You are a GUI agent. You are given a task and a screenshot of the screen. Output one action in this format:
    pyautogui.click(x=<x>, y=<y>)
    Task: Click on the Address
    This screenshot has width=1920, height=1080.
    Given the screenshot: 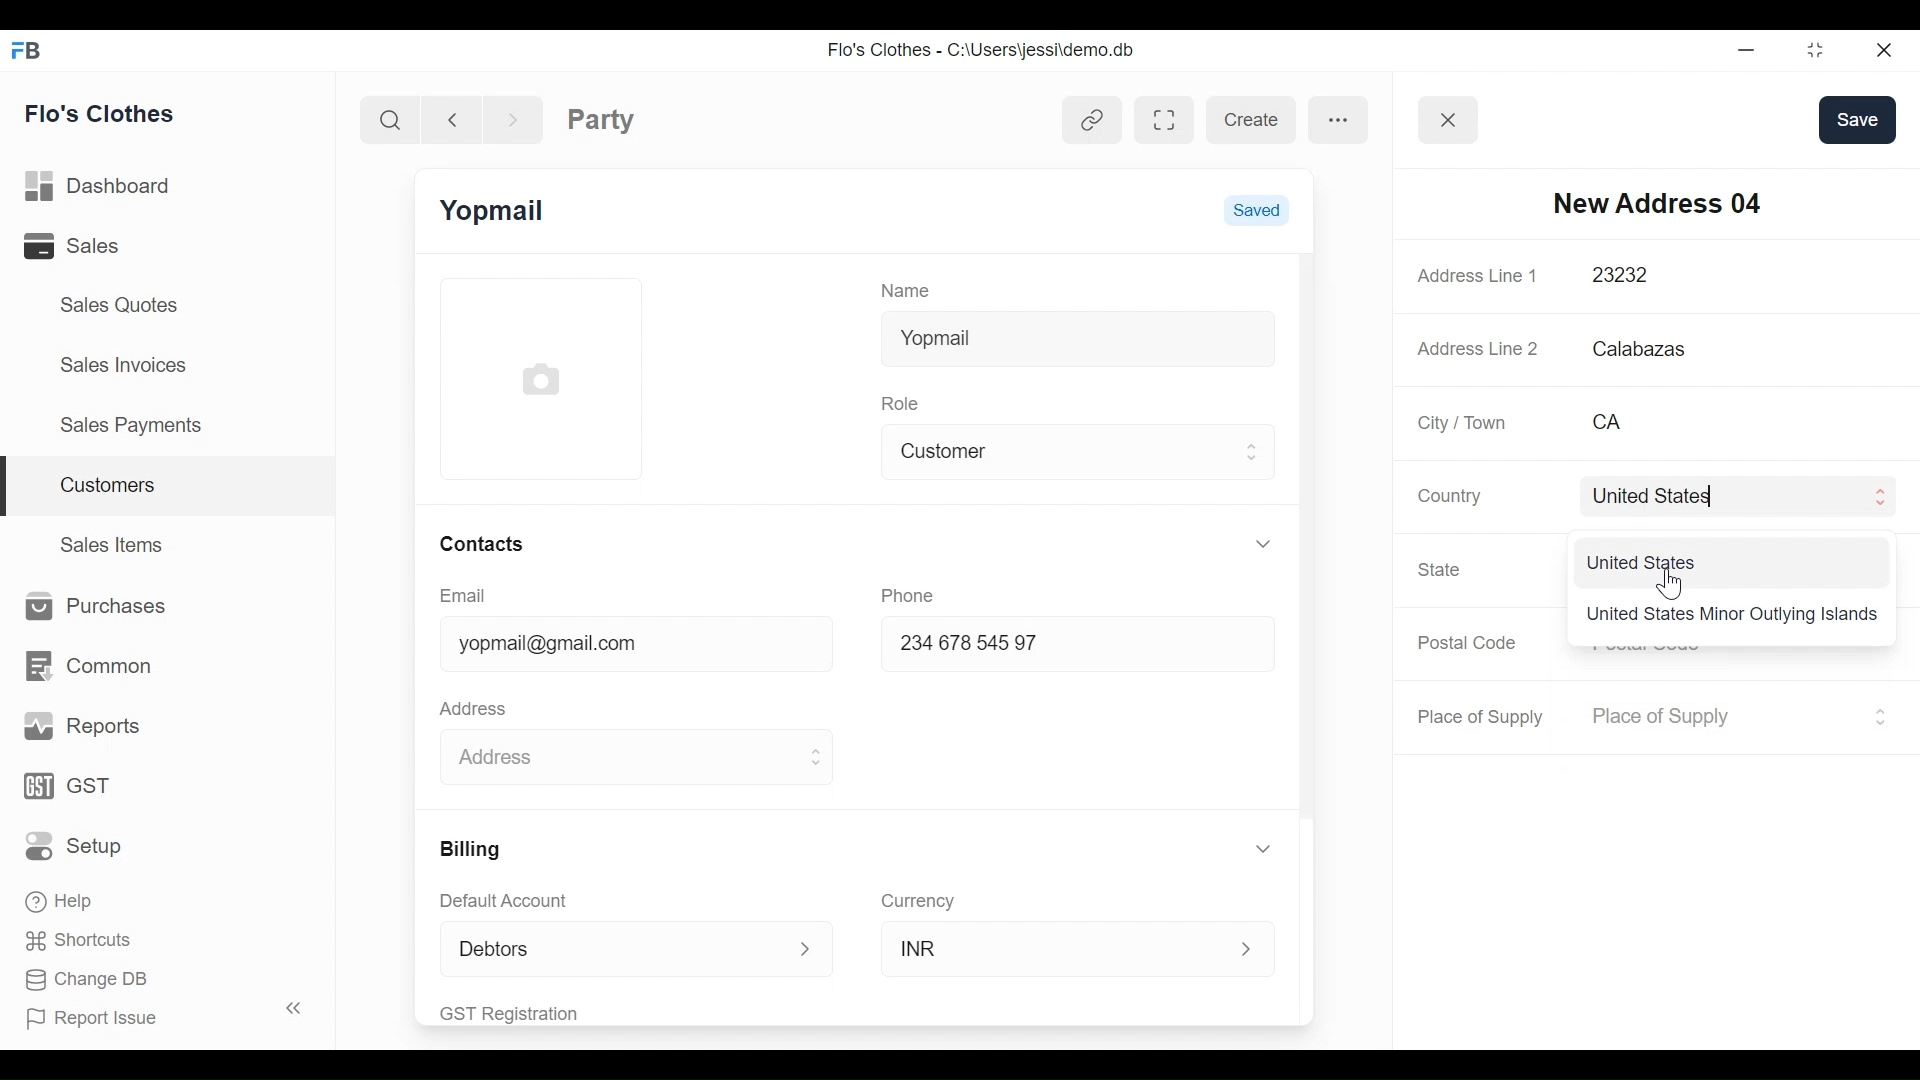 What is the action you would take?
    pyautogui.click(x=613, y=753)
    